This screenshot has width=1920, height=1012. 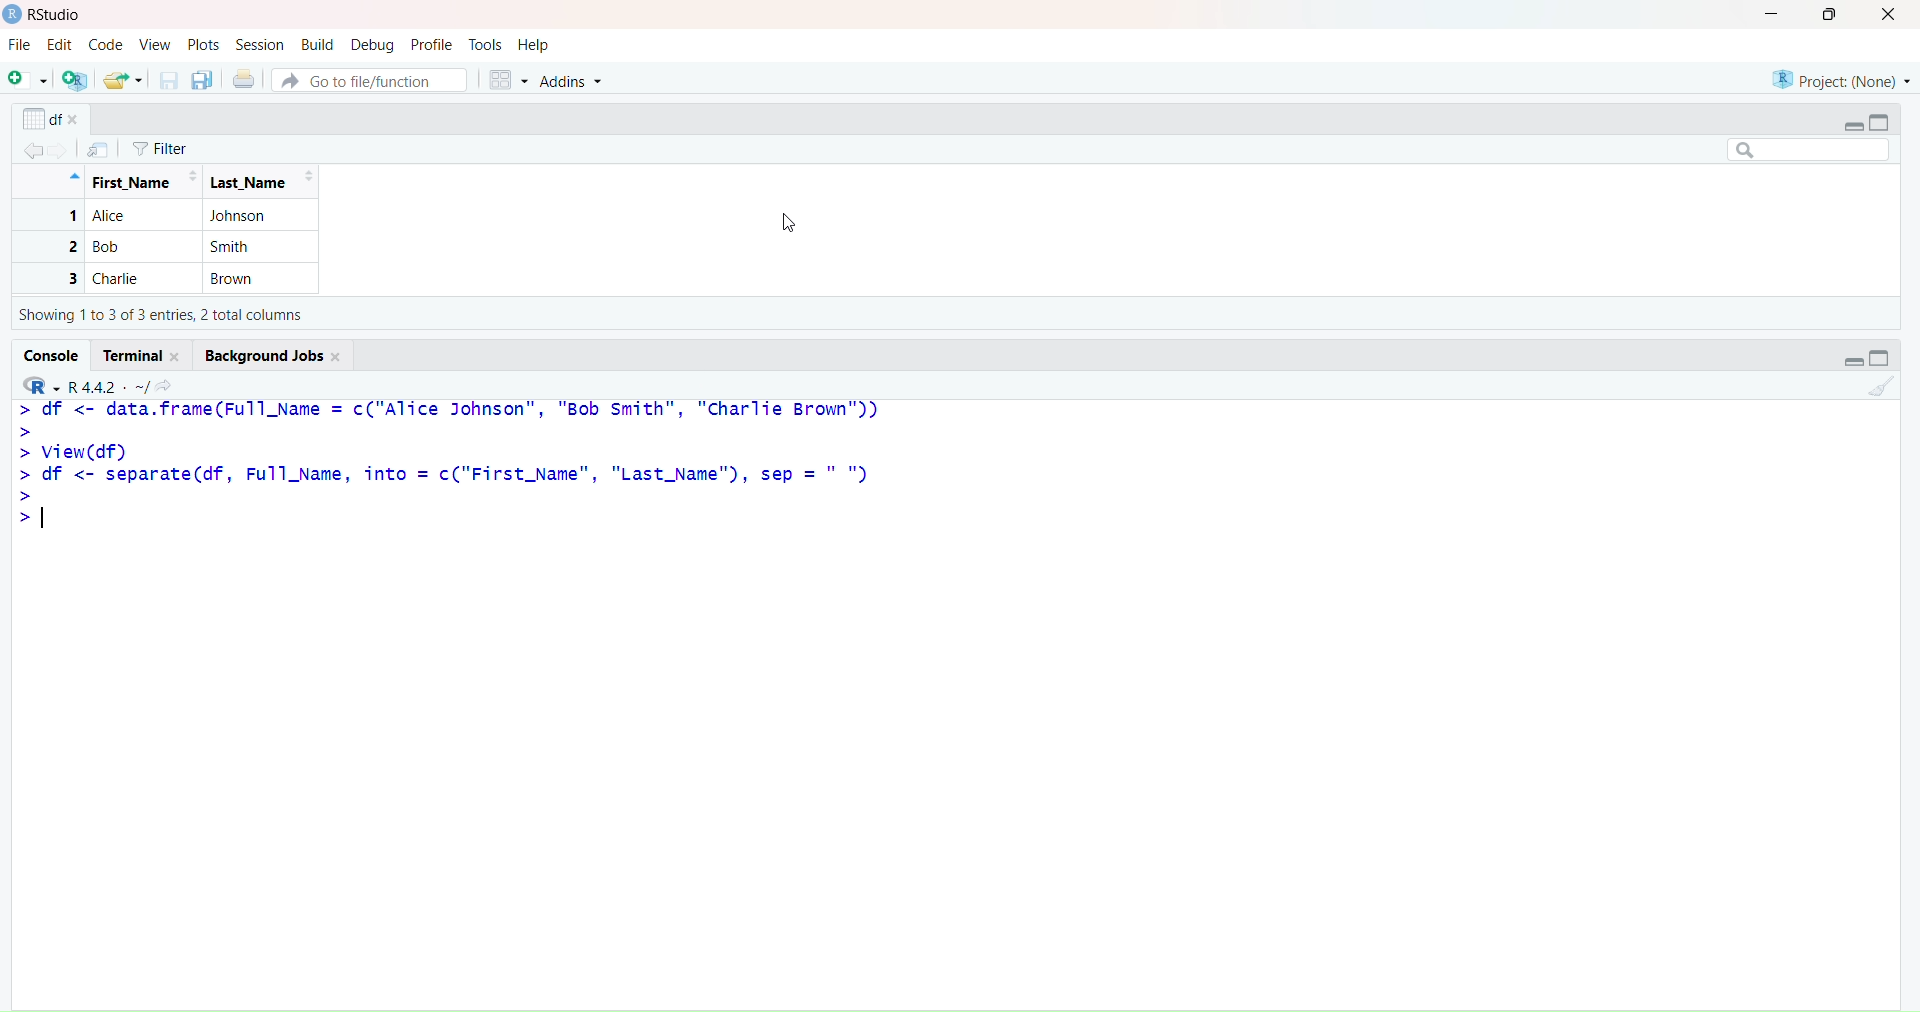 I want to click on R 4.4.2~/, so click(x=110, y=383).